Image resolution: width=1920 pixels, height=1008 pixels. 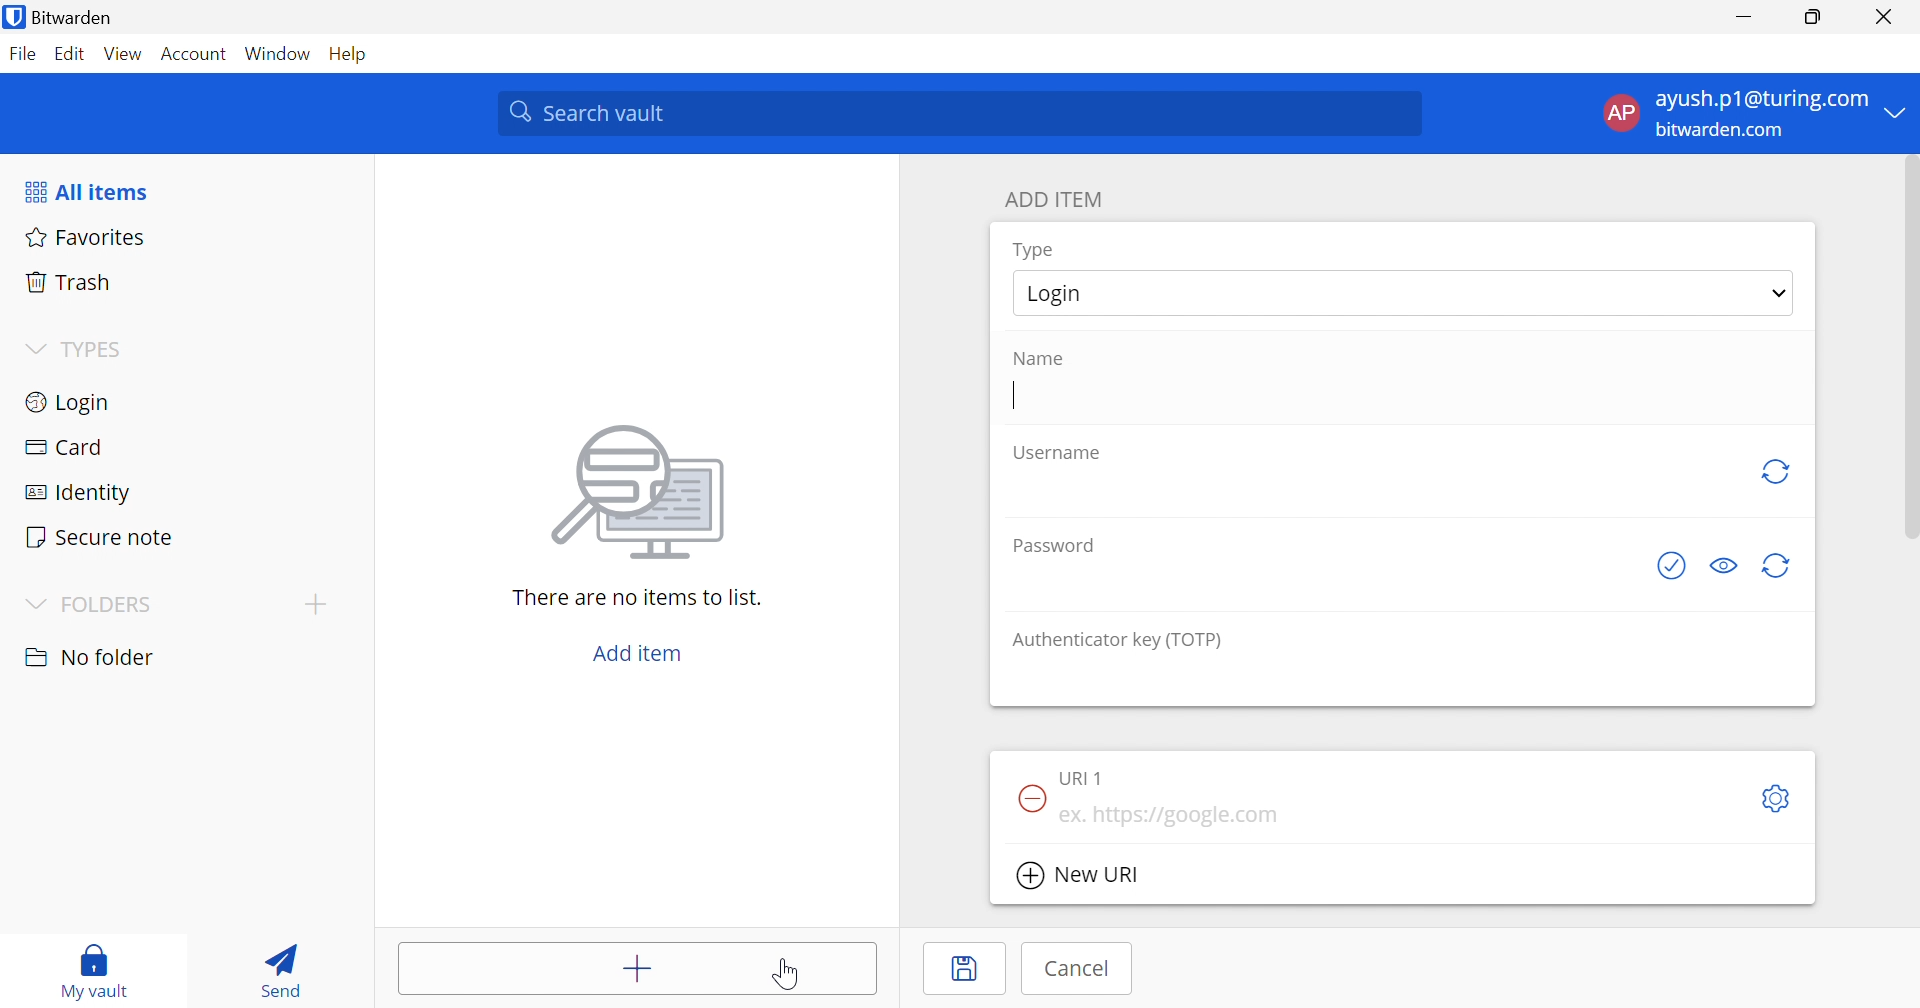 What do you see at coordinates (1888, 17) in the screenshot?
I see `Close` at bounding box center [1888, 17].